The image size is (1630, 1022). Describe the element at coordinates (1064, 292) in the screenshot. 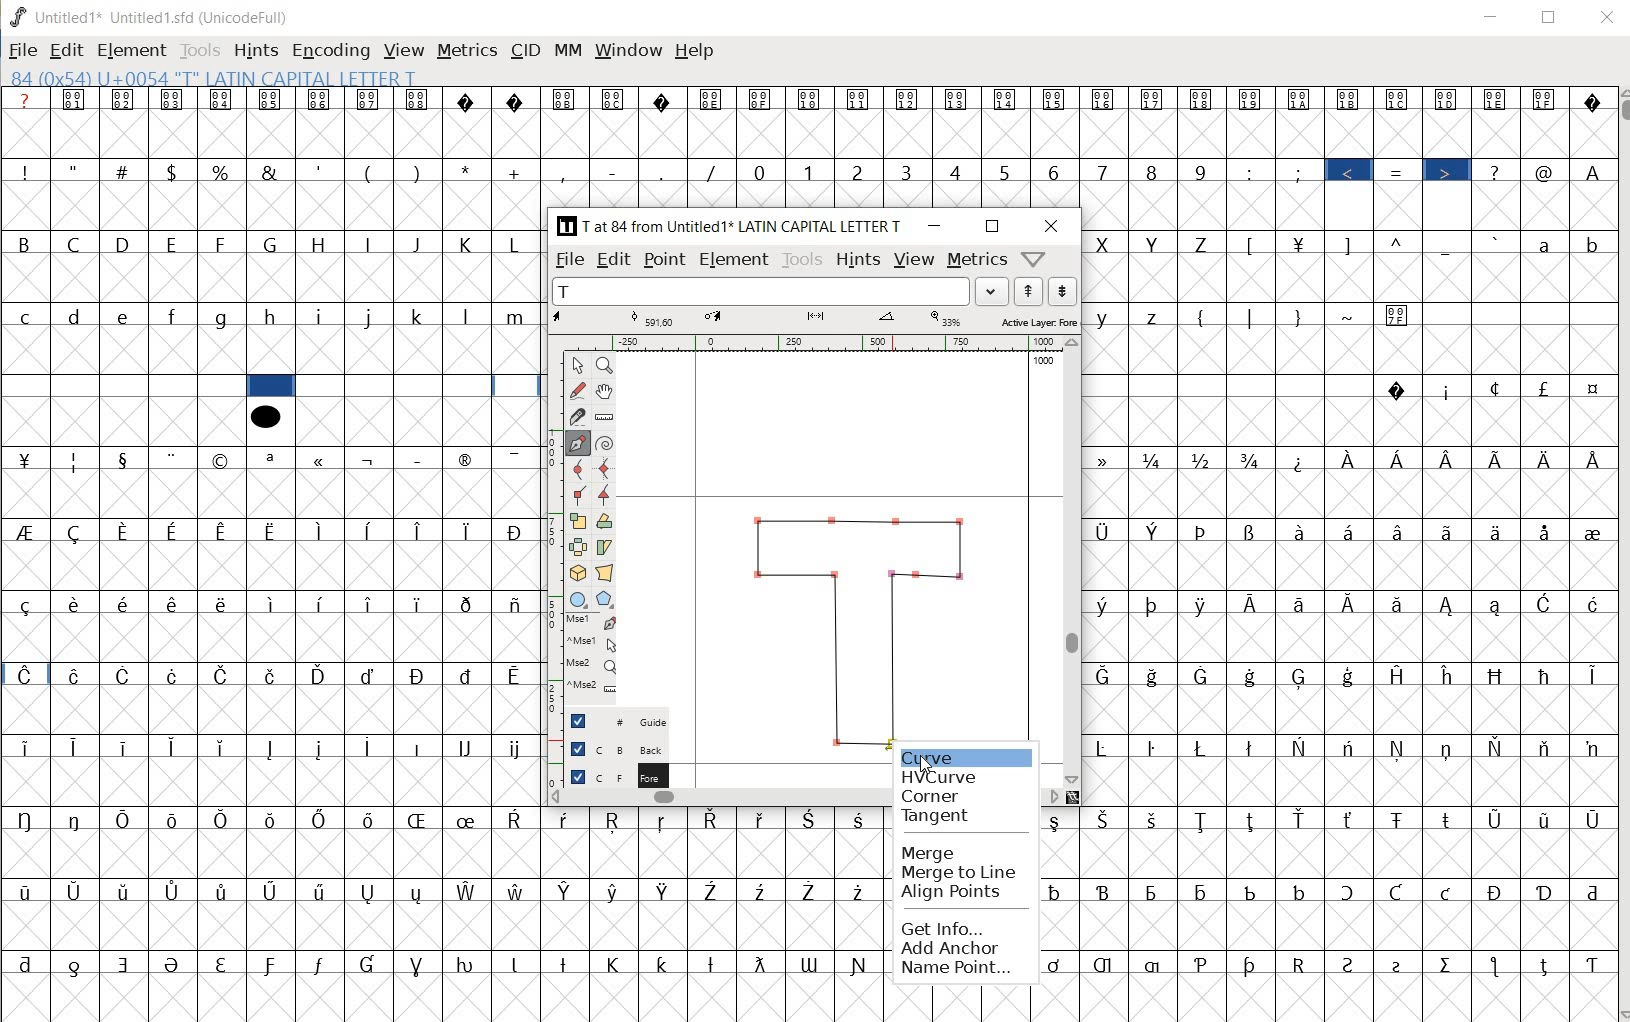

I see `next word` at that location.